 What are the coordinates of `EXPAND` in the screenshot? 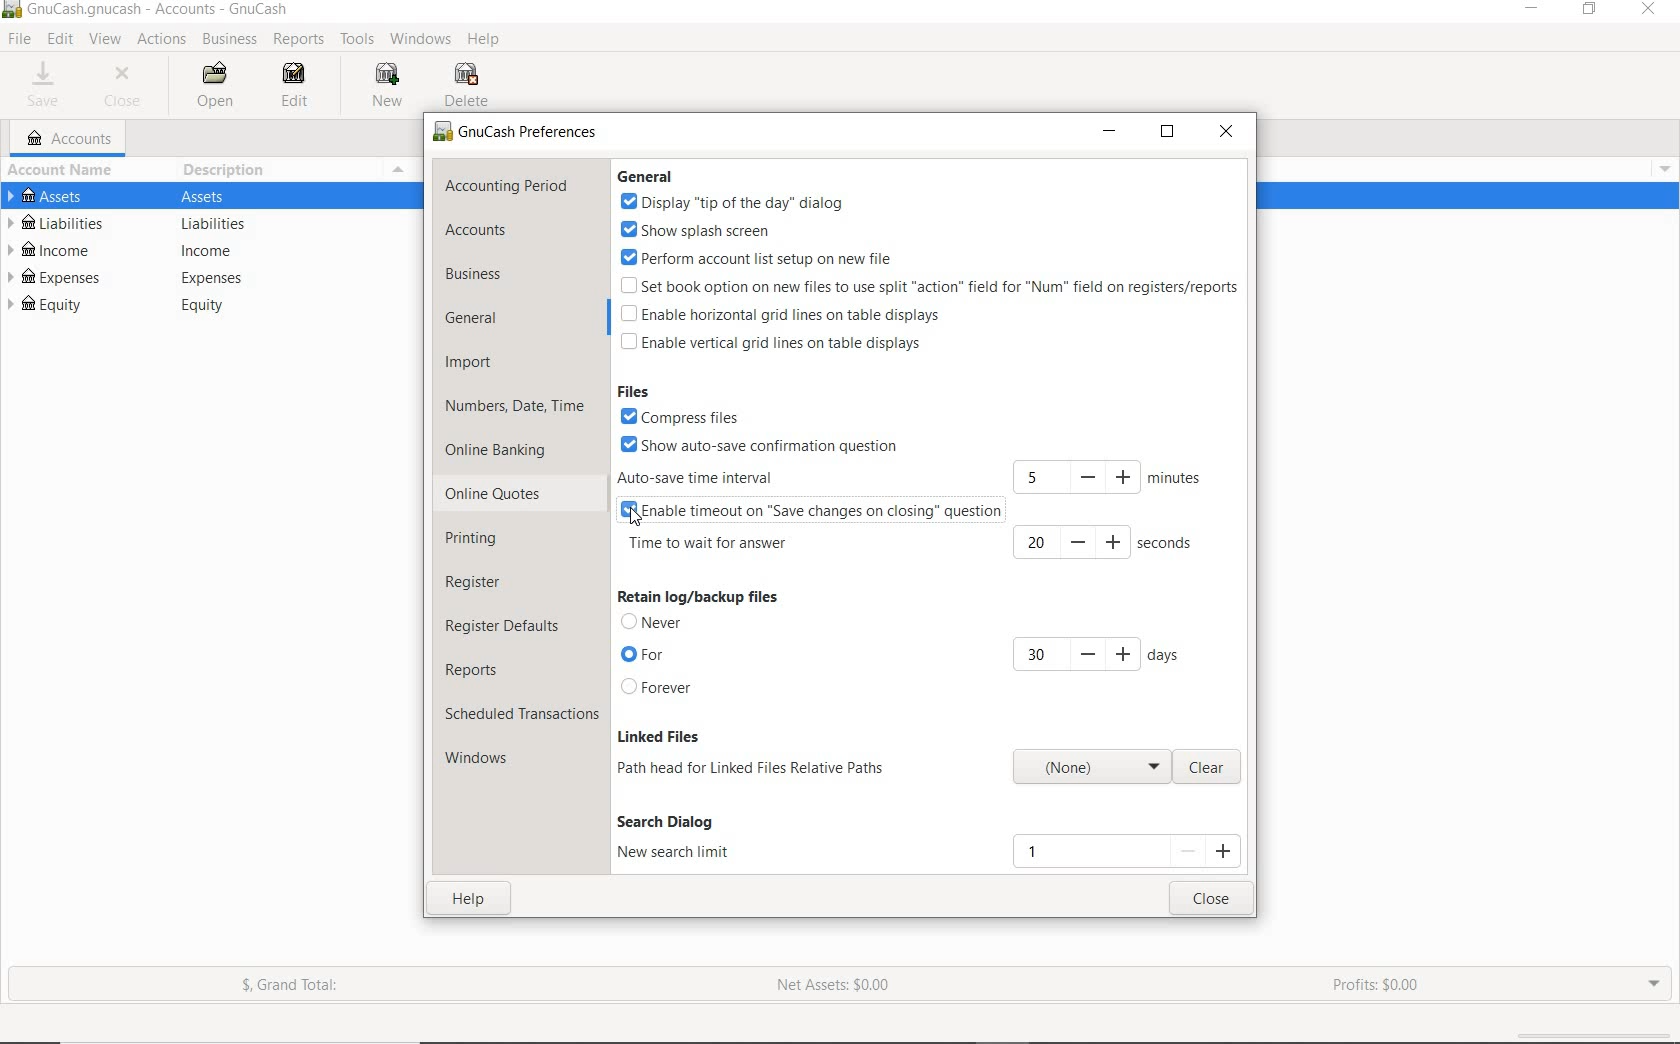 It's located at (1655, 986).